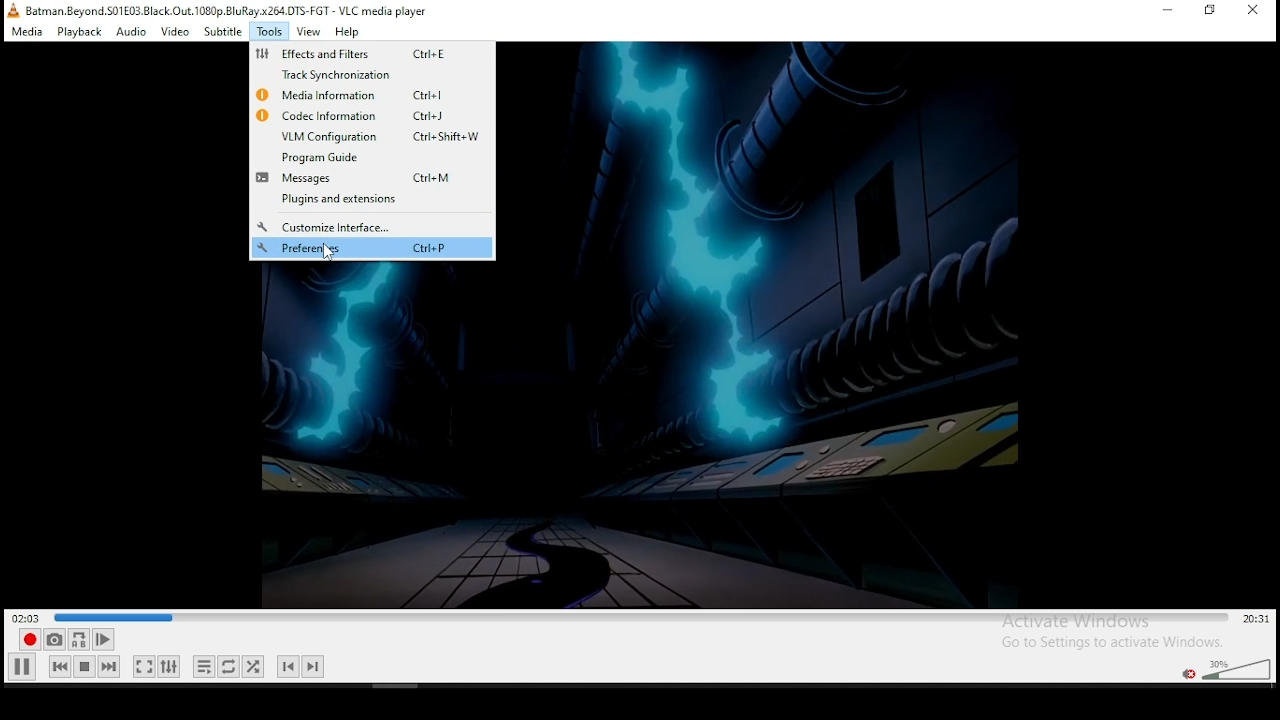 This screenshot has height=720, width=1280. Describe the element at coordinates (84, 666) in the screenshot. I see `stop` at that location.